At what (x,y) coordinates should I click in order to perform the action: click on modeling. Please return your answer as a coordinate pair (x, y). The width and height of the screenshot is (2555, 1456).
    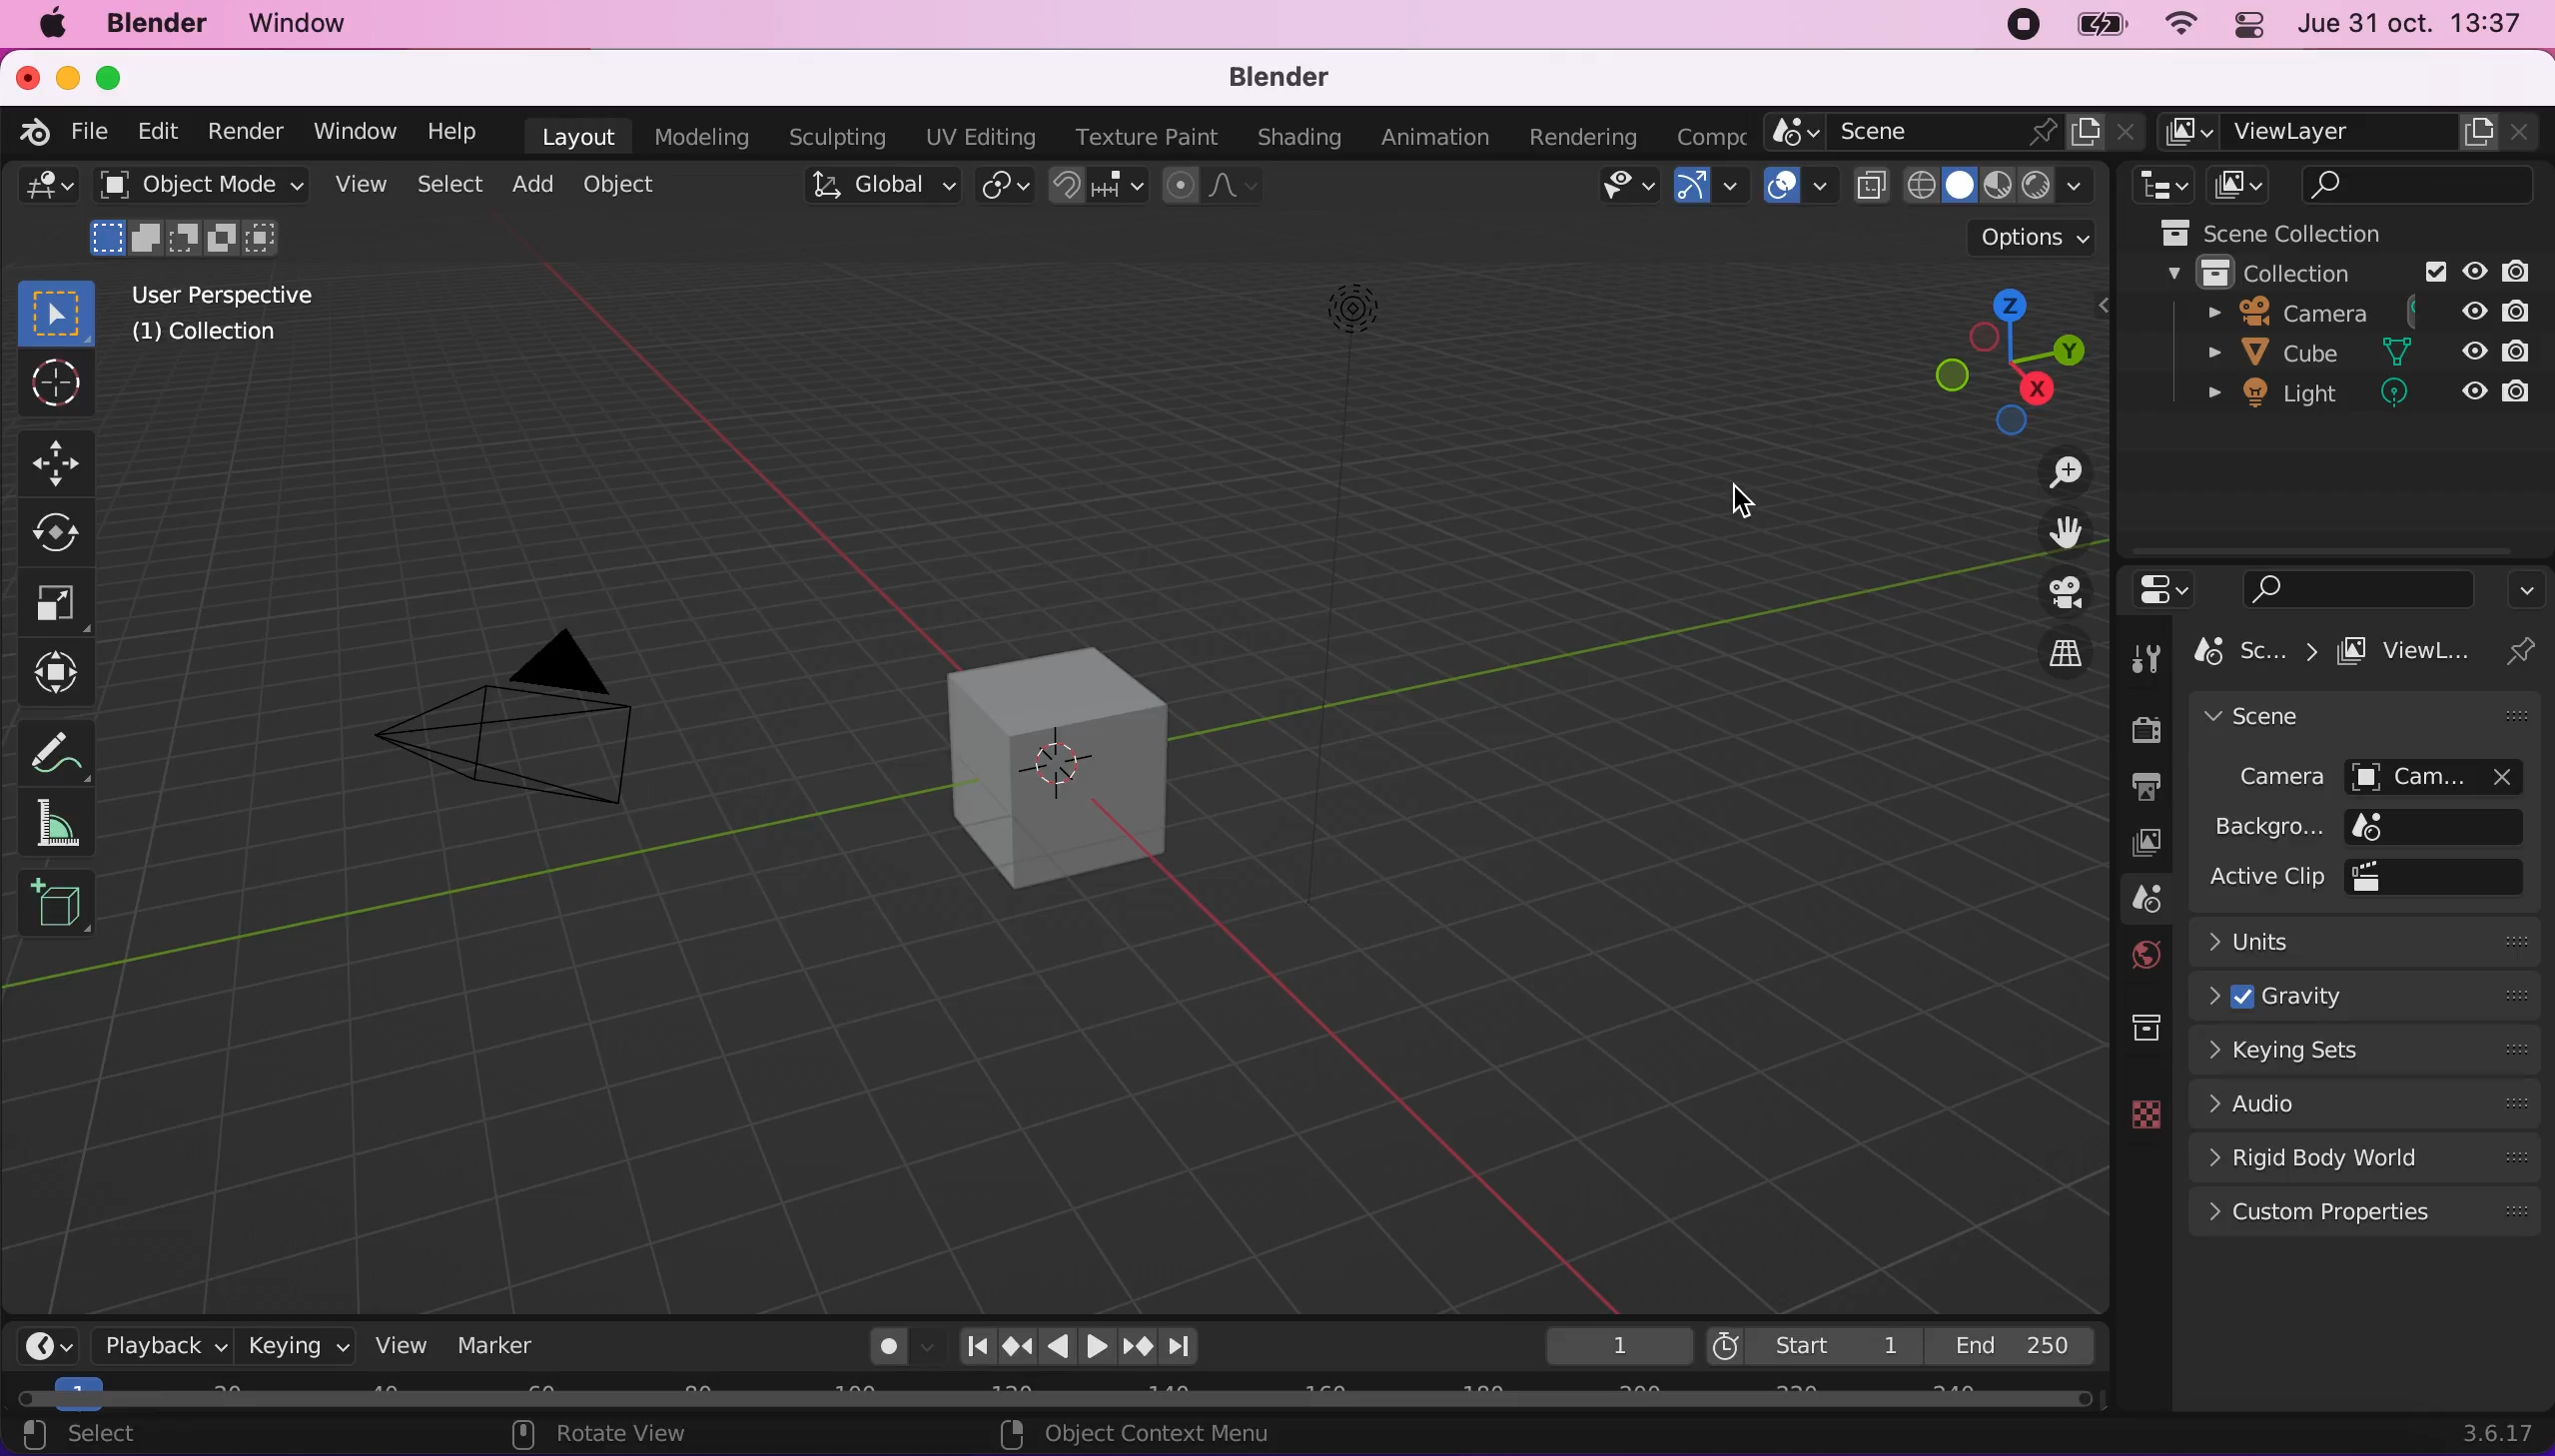
    Looking at the image, I should click on (704, 137).